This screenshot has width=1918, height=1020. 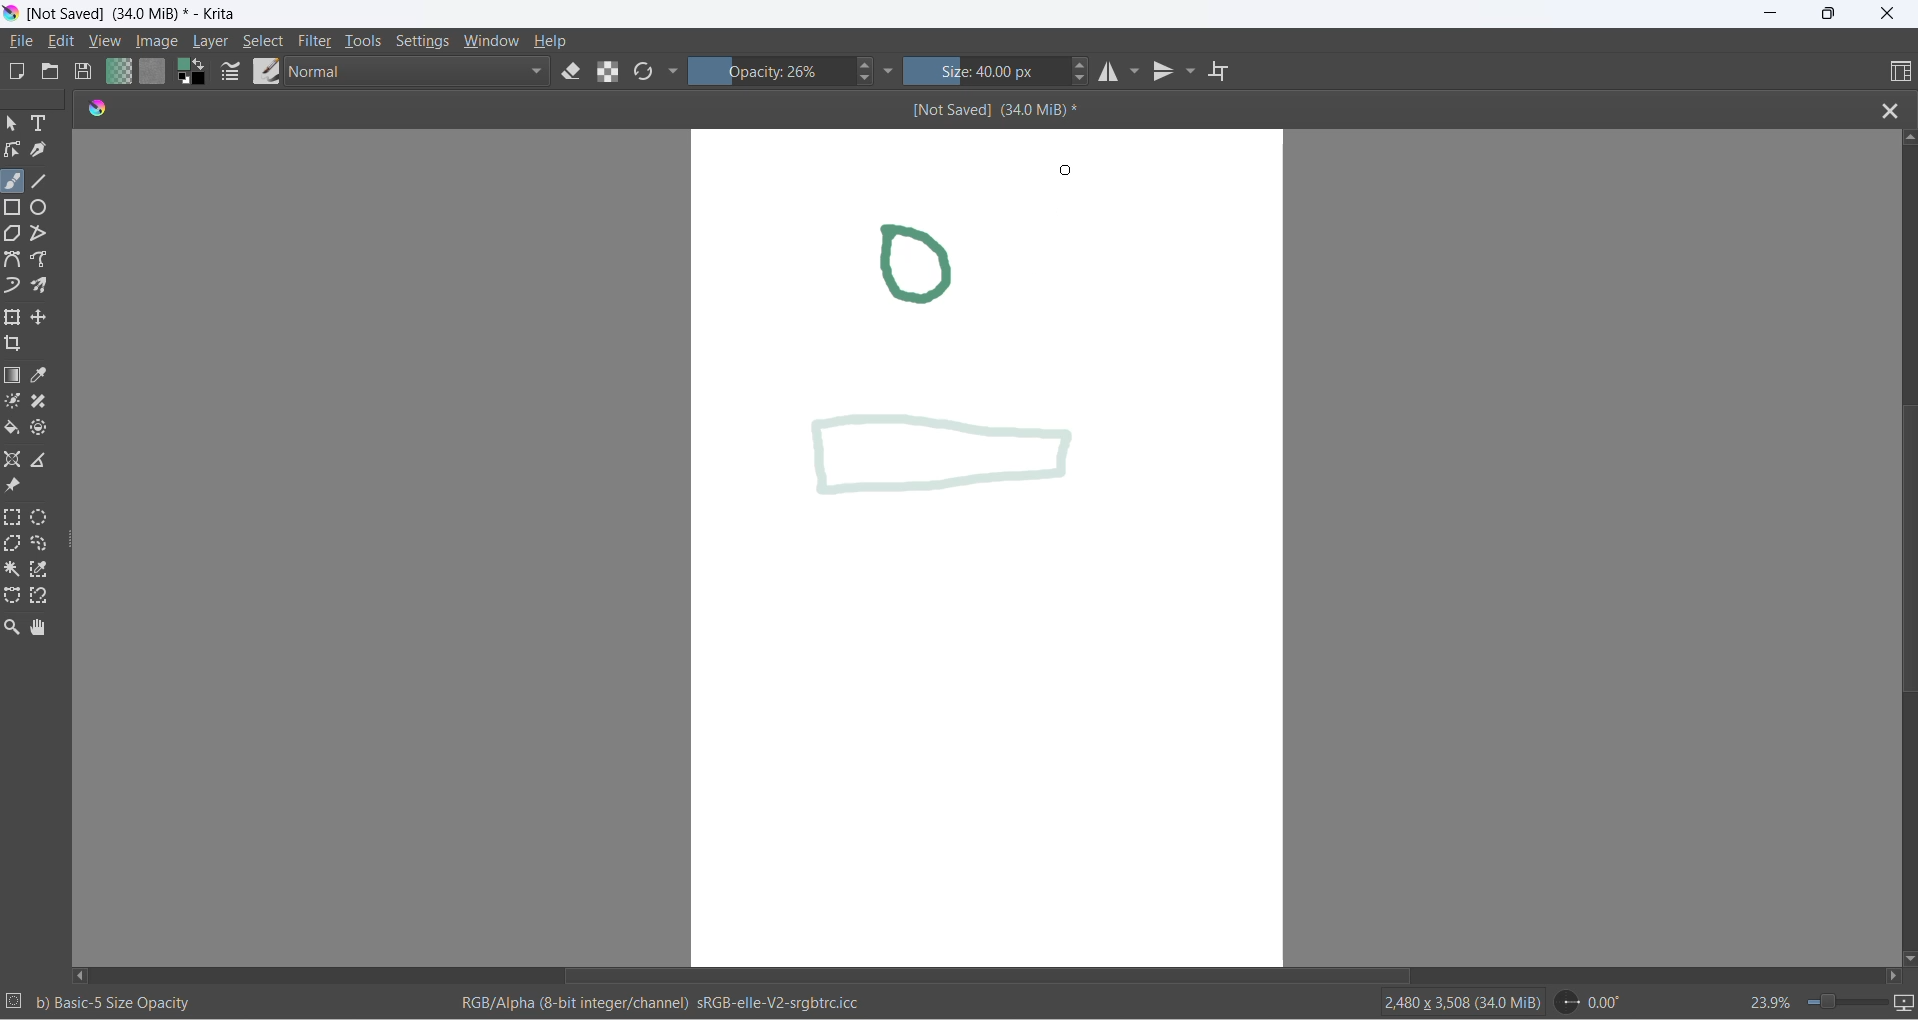 What do you see at coordinates (43, 377) in the screenshot?
I see `sample a color from image` at bounding box center [43, 377].